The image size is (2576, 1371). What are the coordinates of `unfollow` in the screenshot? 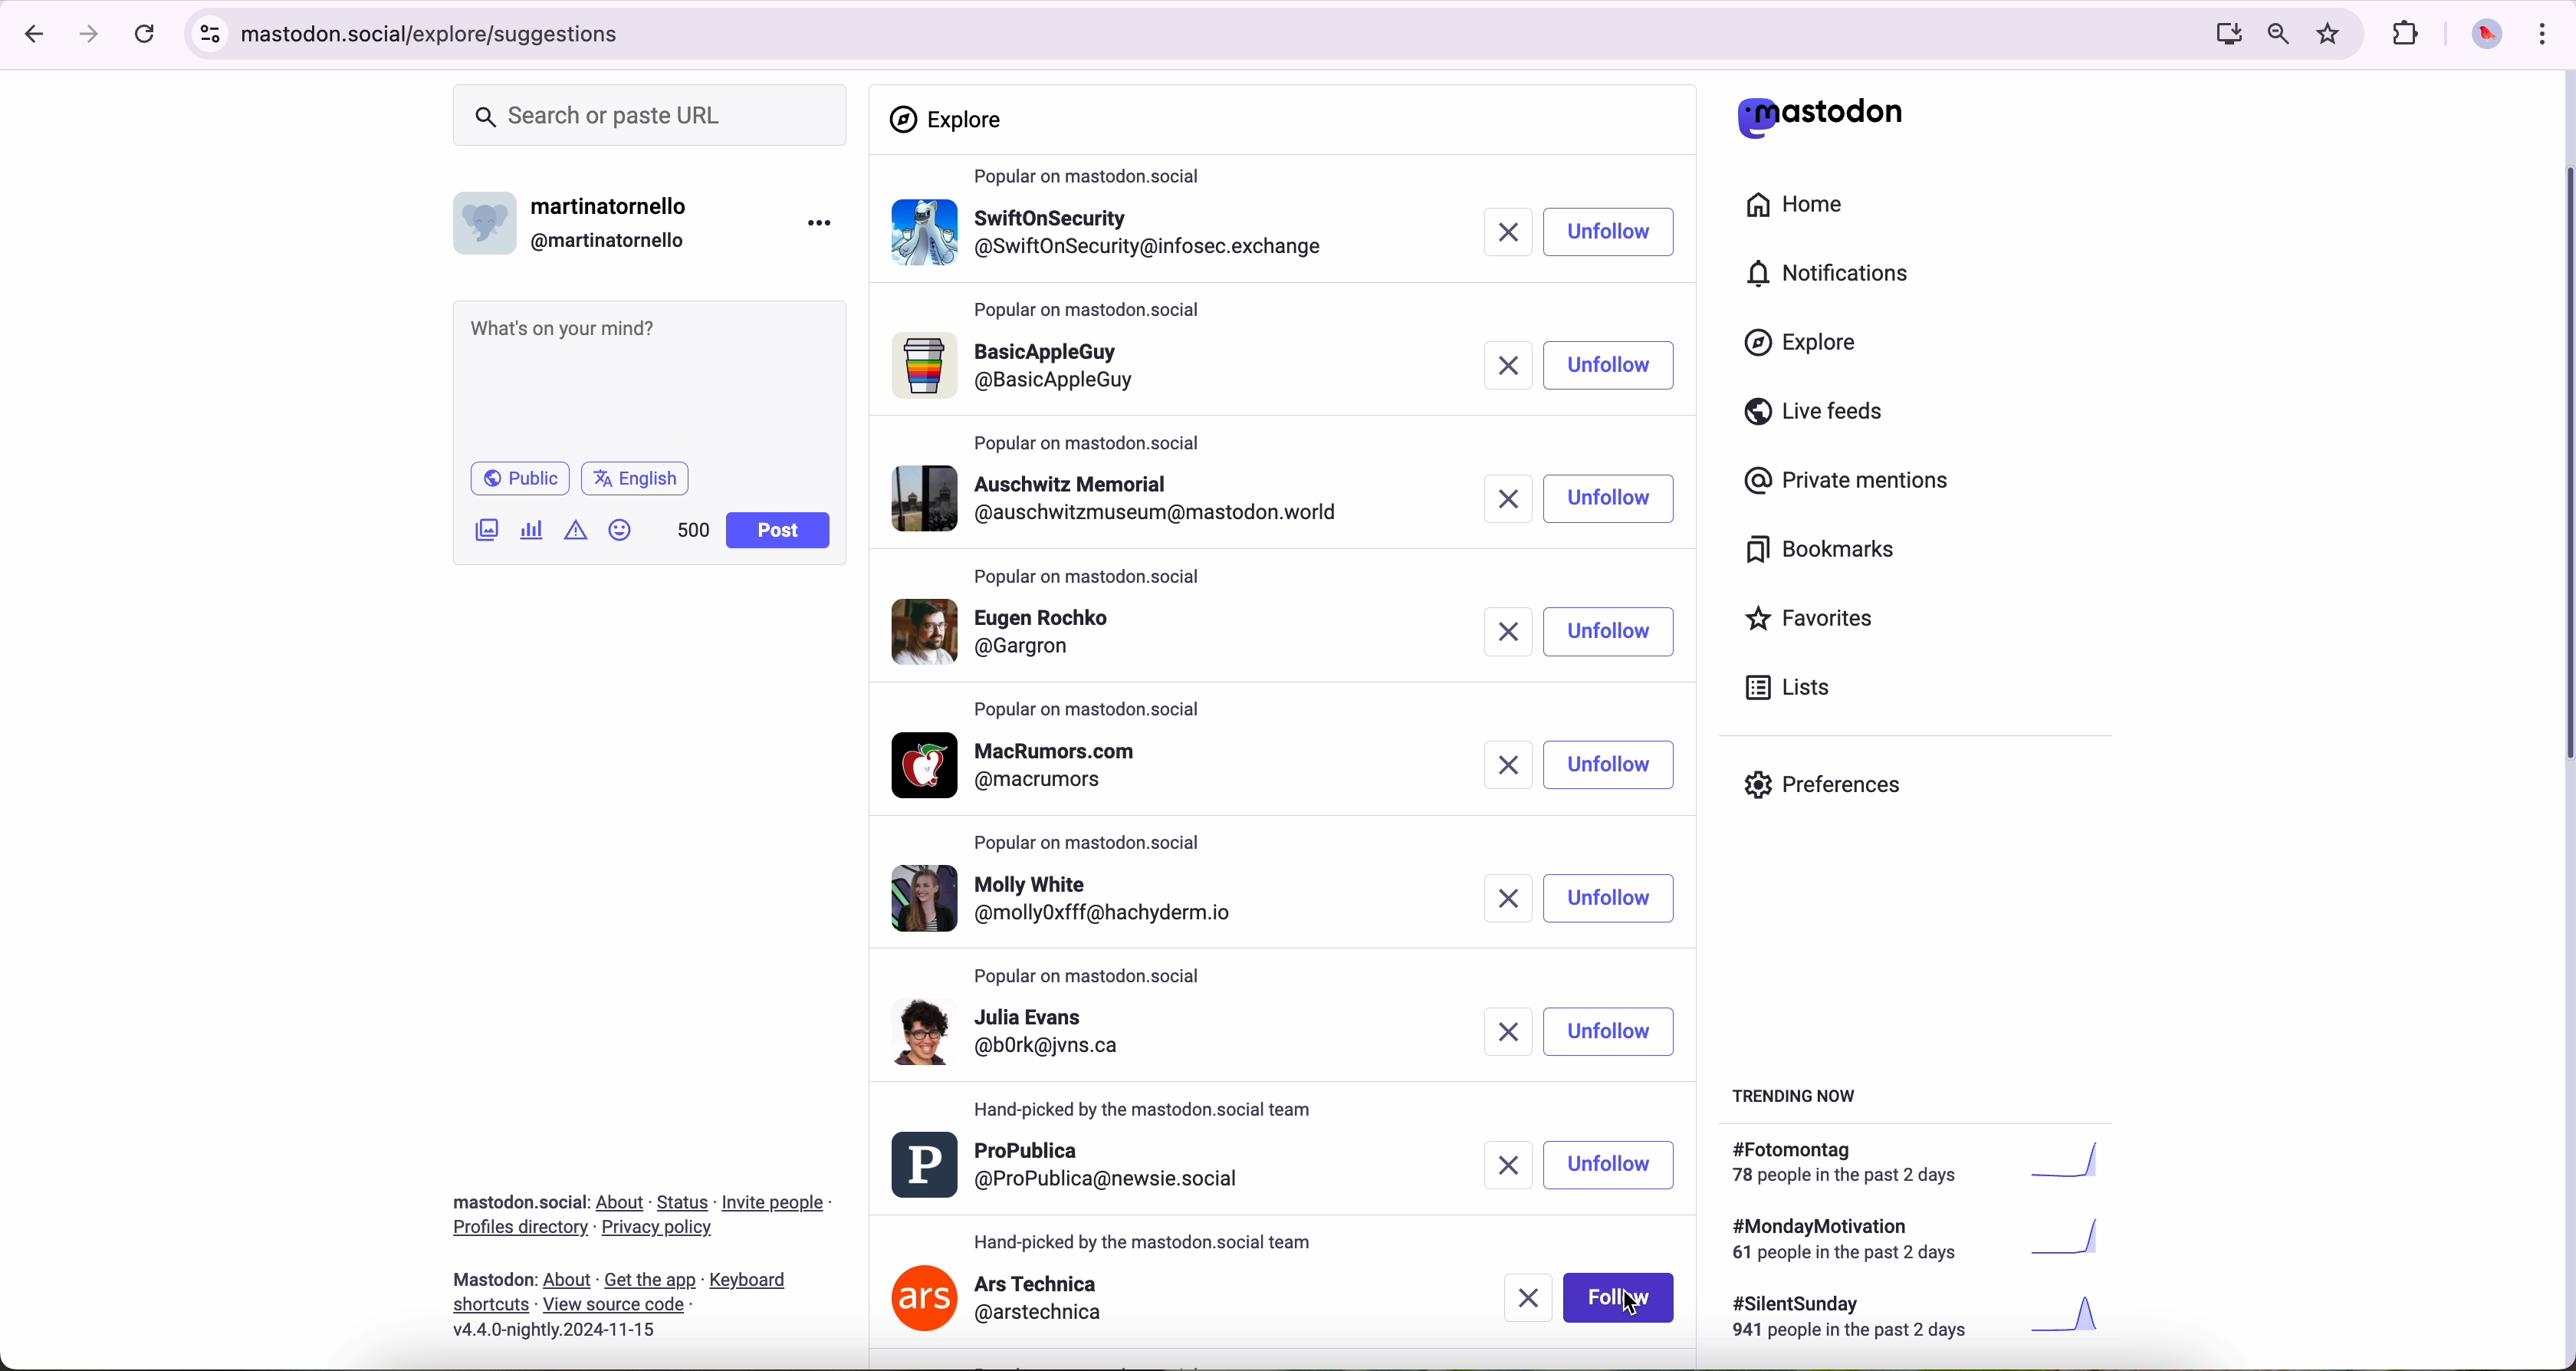 It's located at (1608, 502).